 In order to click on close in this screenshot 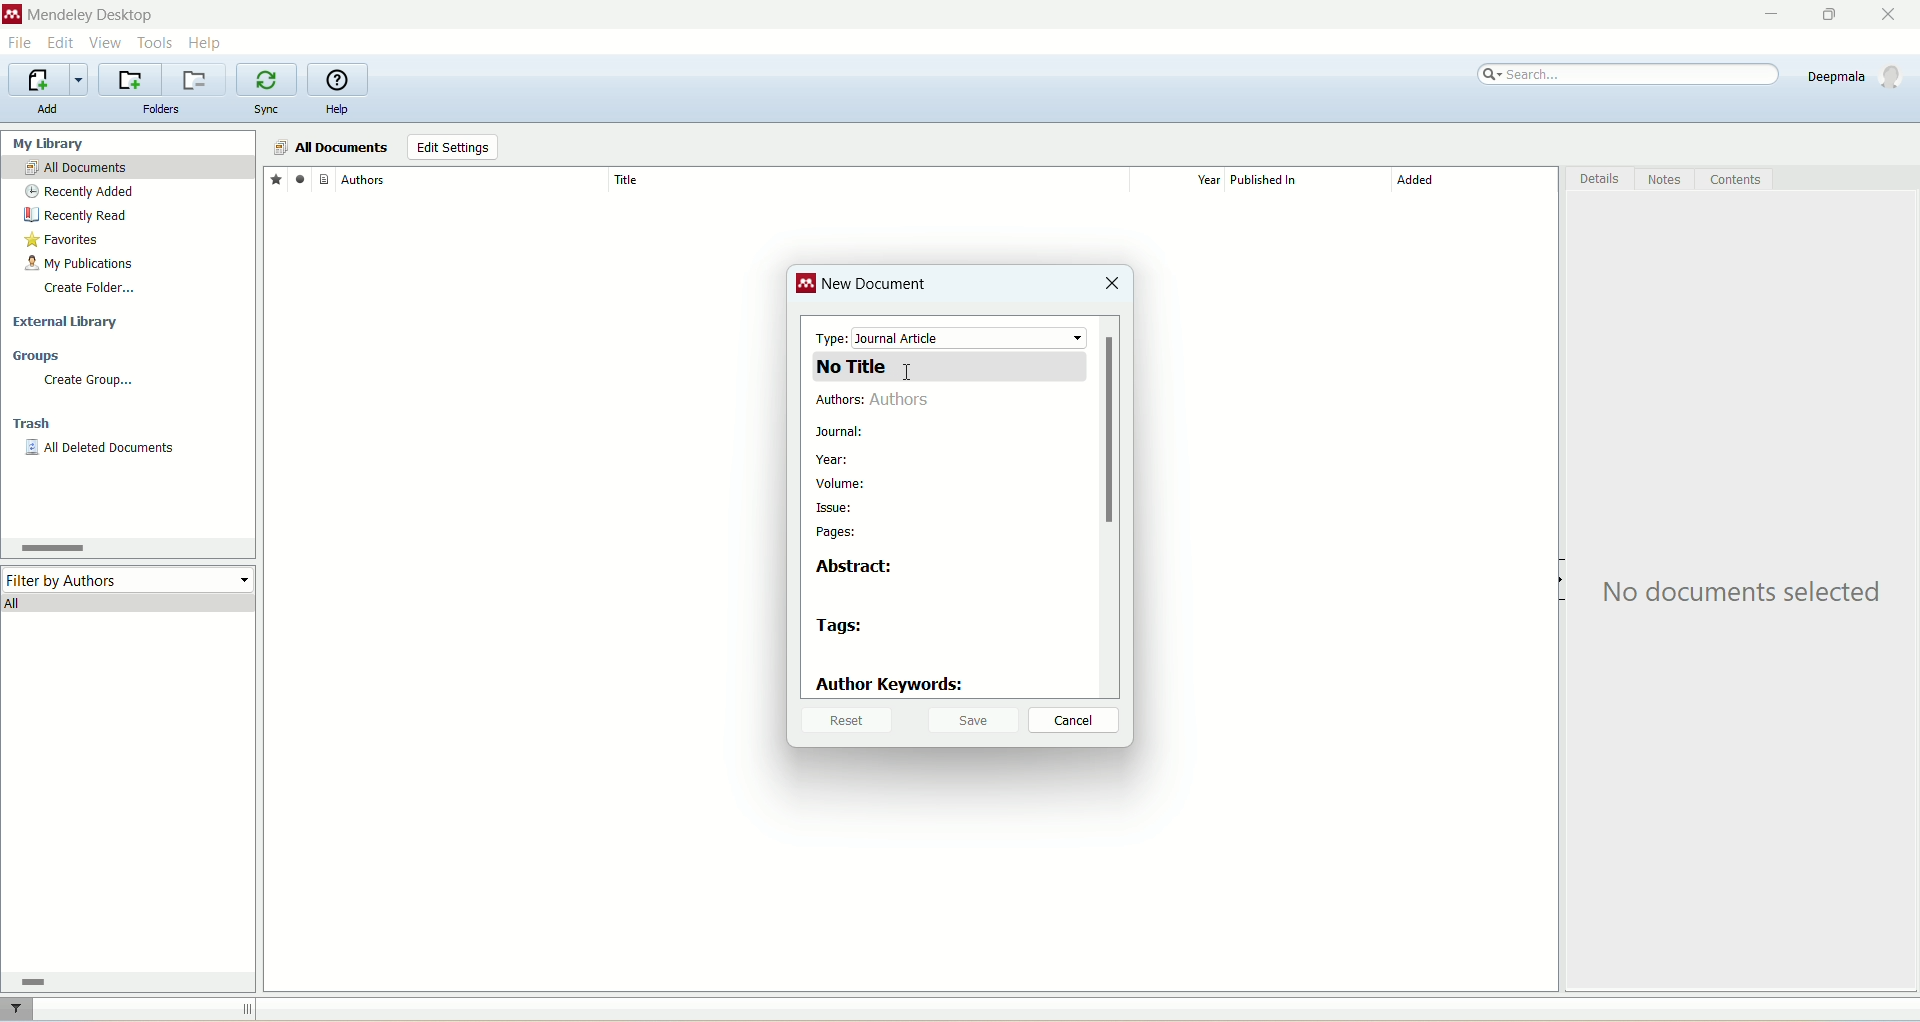, I will do `click(1897, 15)`.